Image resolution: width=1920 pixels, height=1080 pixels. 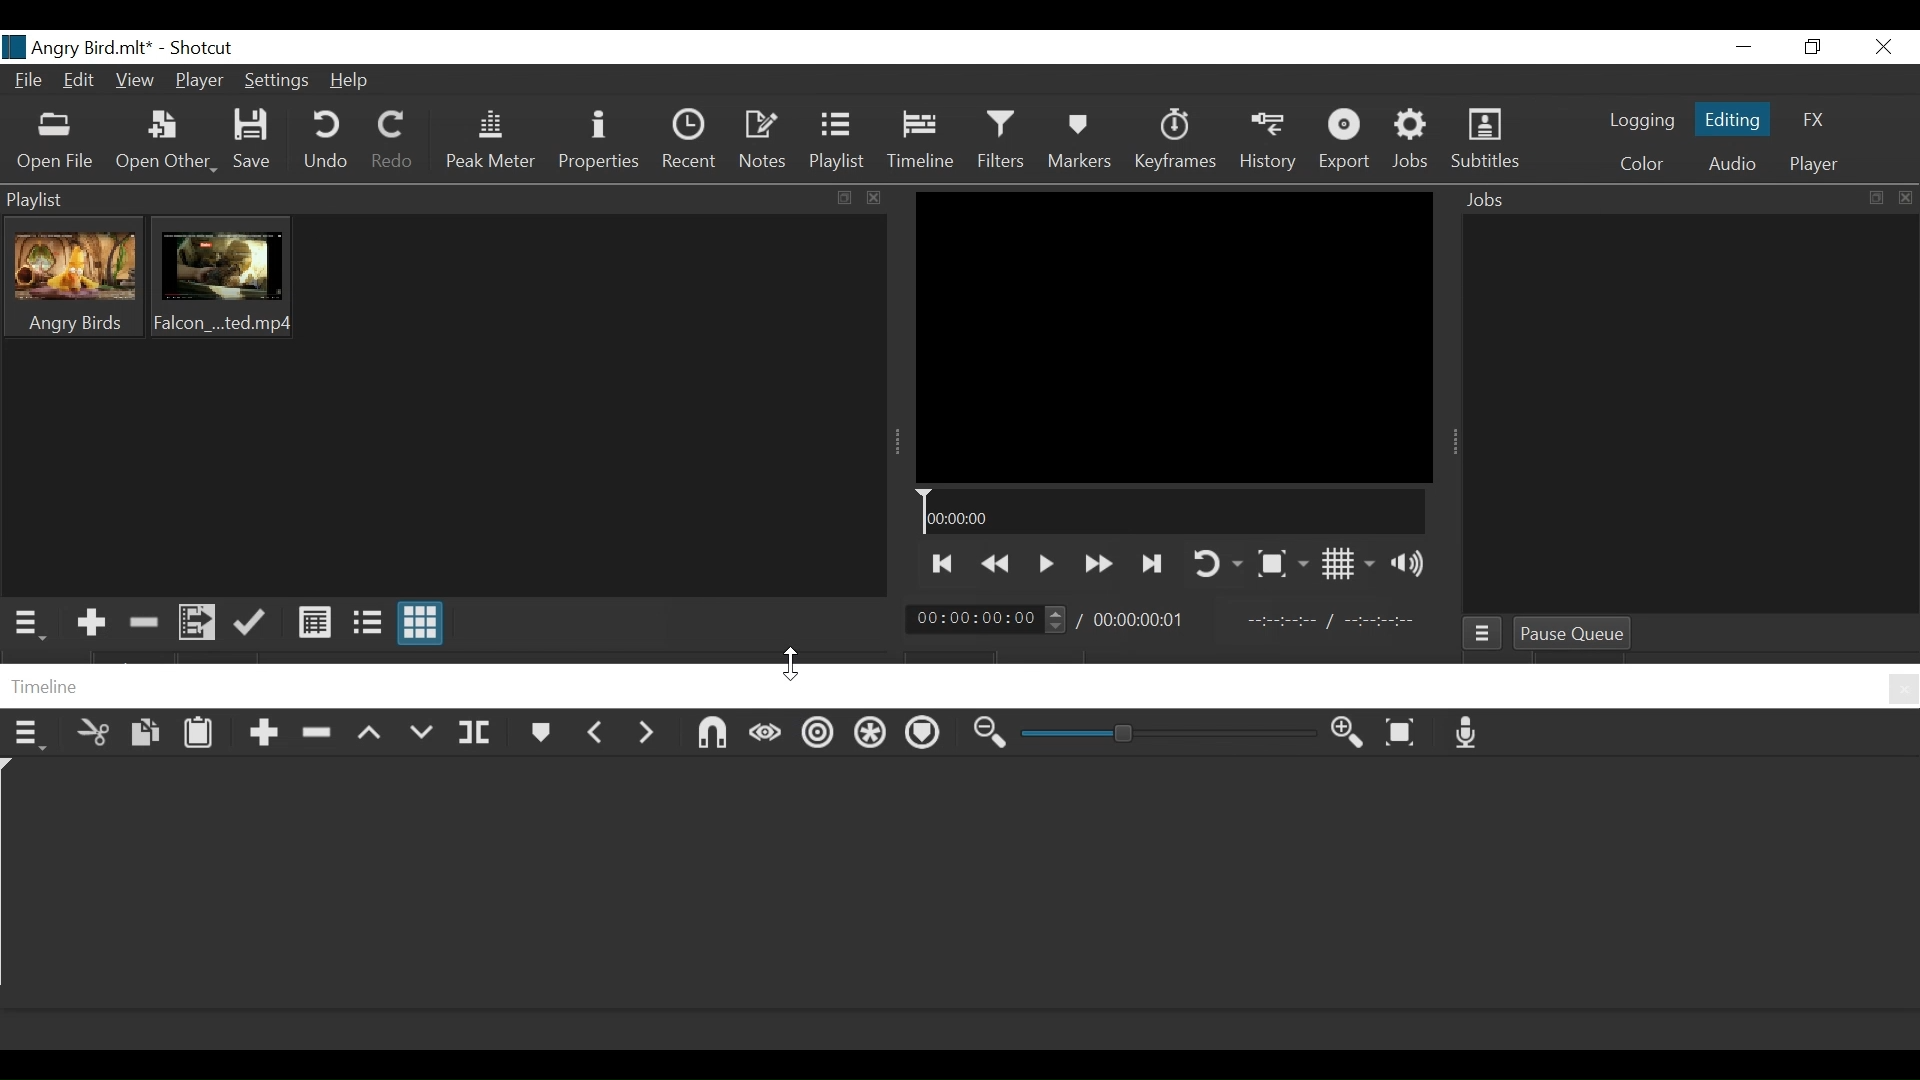 I want to click on Ripple all tracks, so click(x=872, y=736).